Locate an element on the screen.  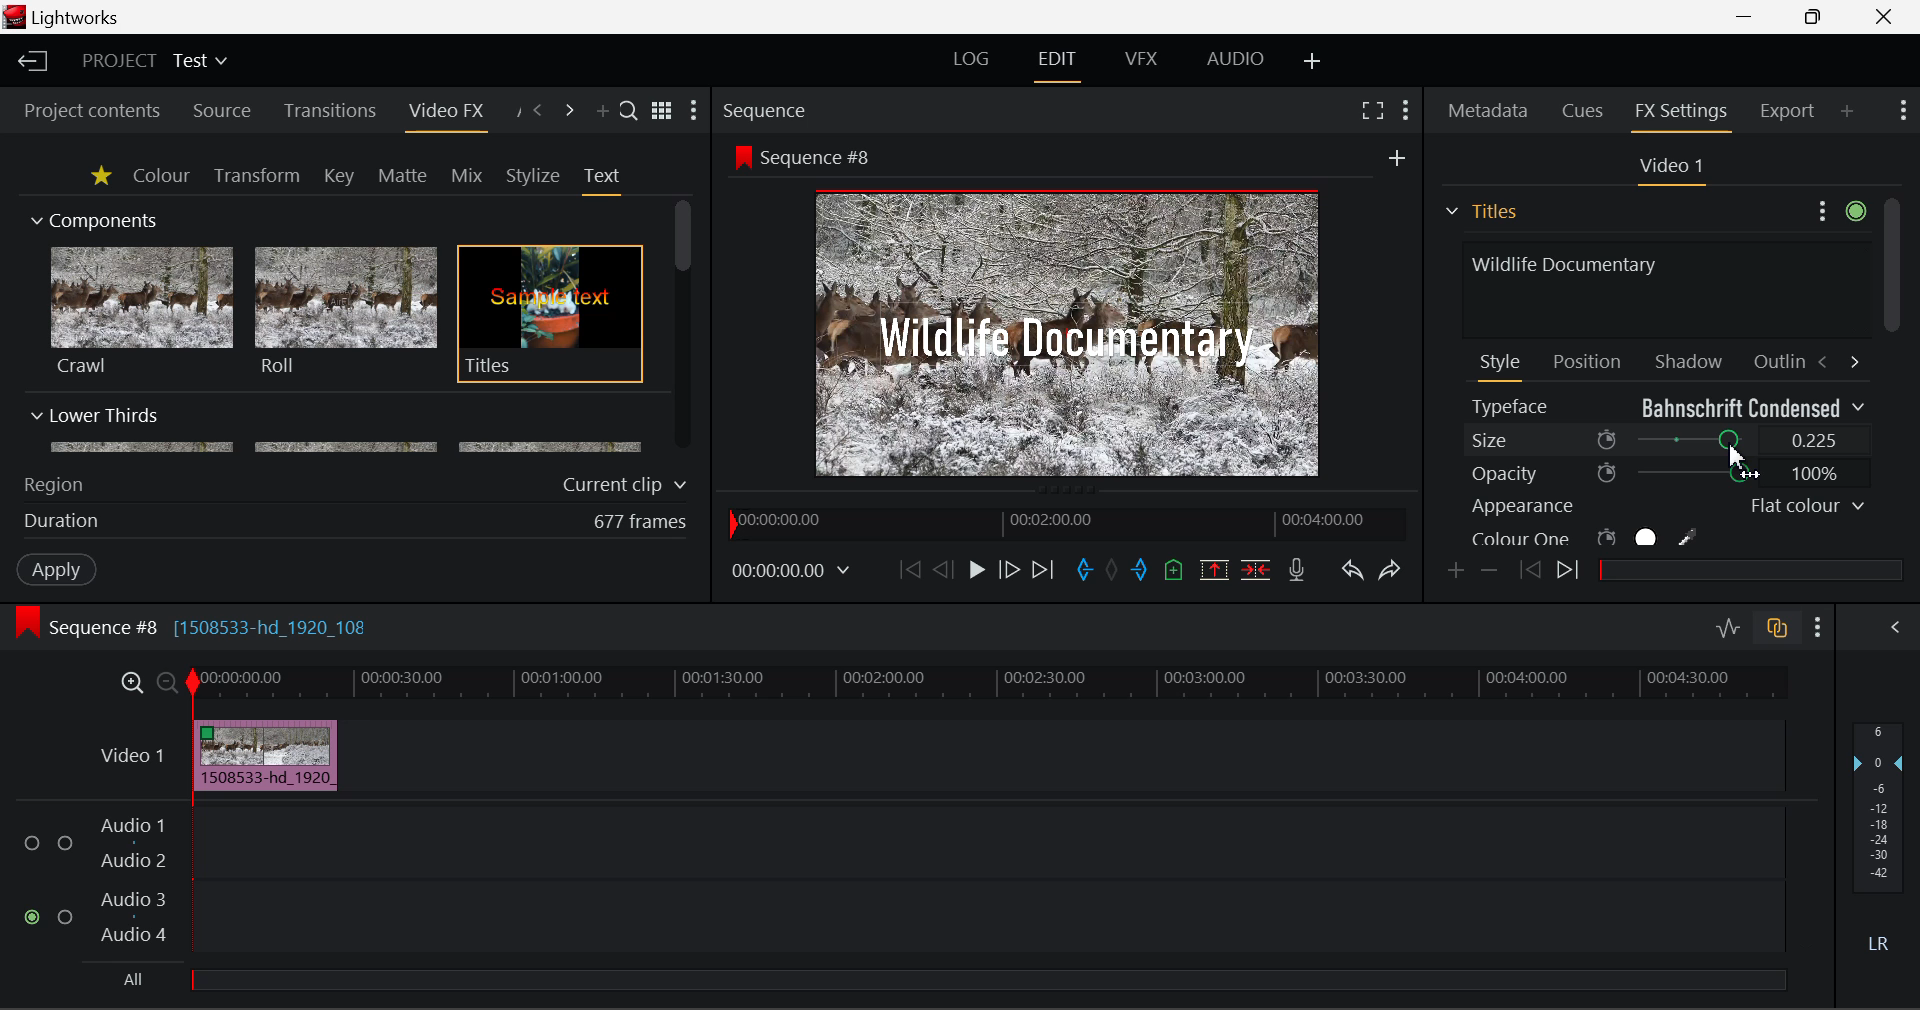
Toggle list and title view is located at coordinates (664, 111).